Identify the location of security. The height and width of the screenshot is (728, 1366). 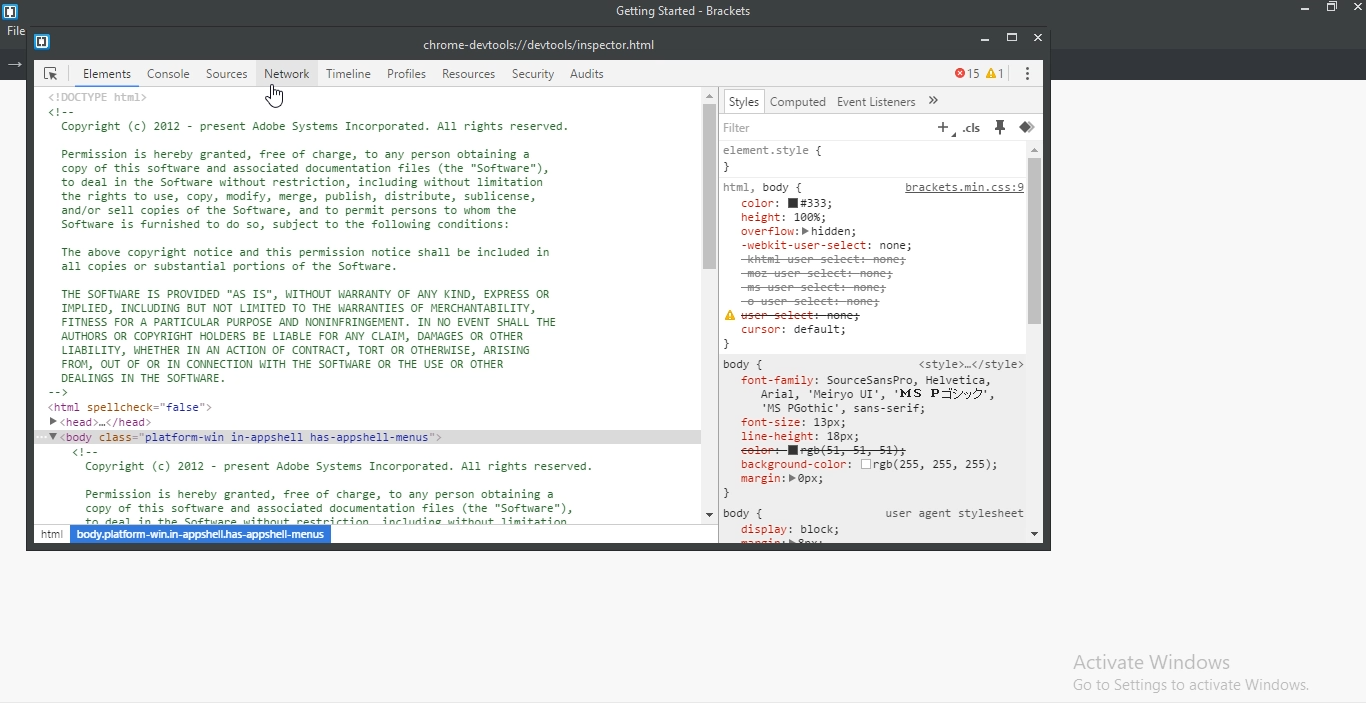
(531, 75).